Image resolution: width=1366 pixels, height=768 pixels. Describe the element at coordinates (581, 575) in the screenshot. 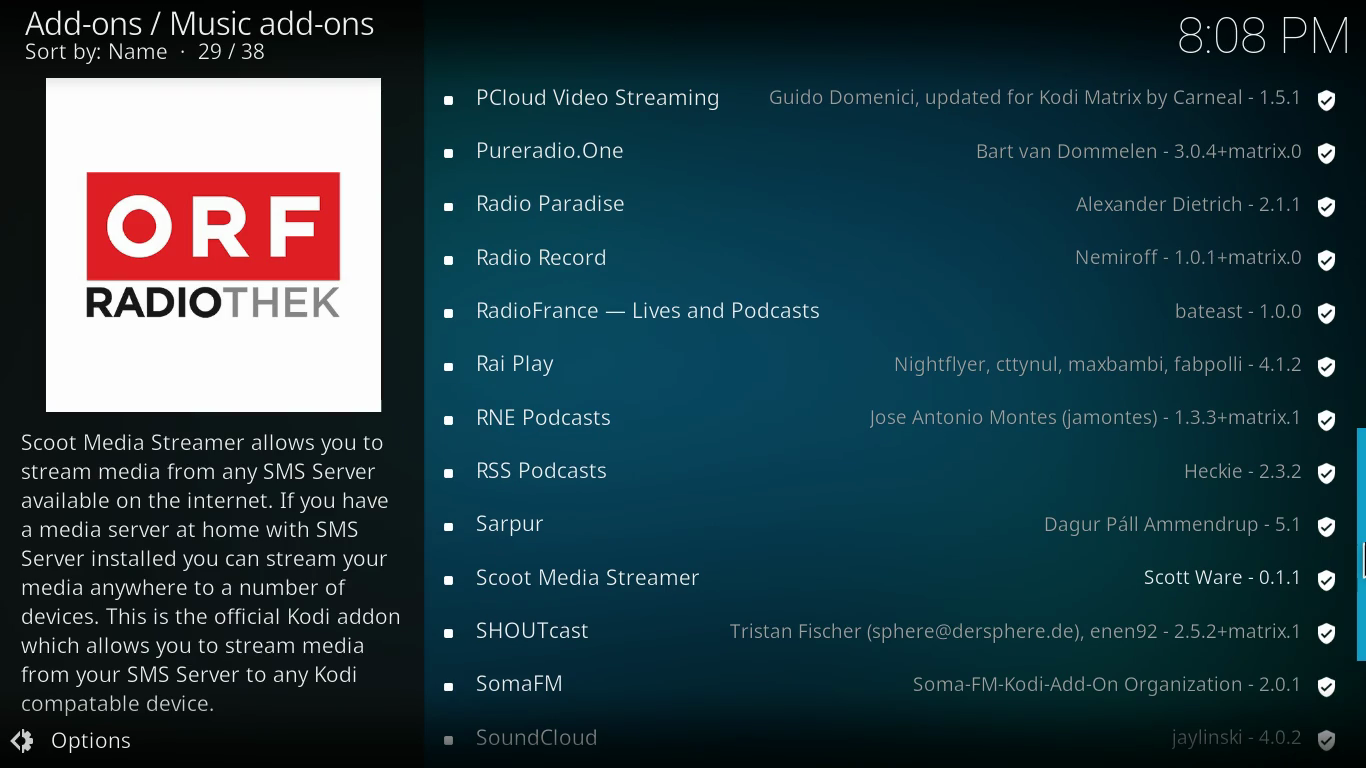

I see `add-on` at that location.